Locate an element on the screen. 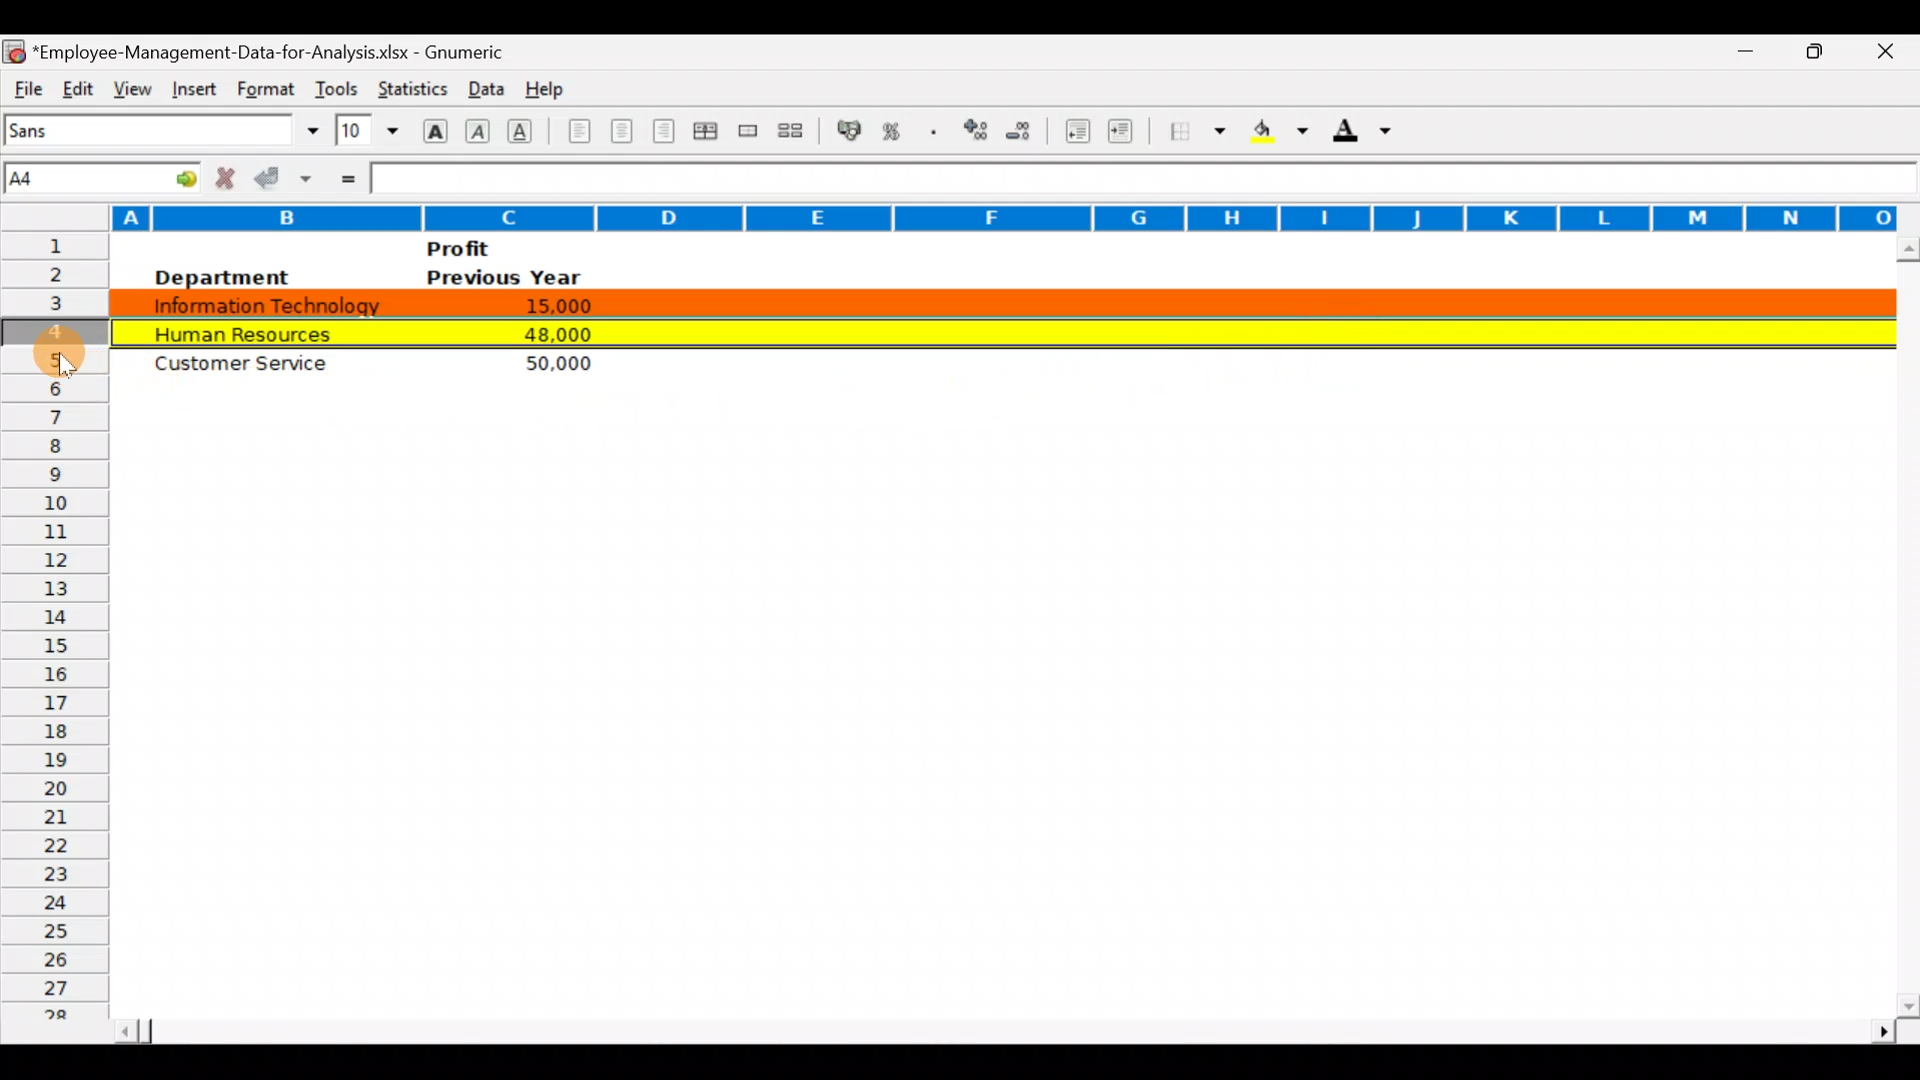  Decrease indent, align contents to the left is located at coordinates (1080, 133).